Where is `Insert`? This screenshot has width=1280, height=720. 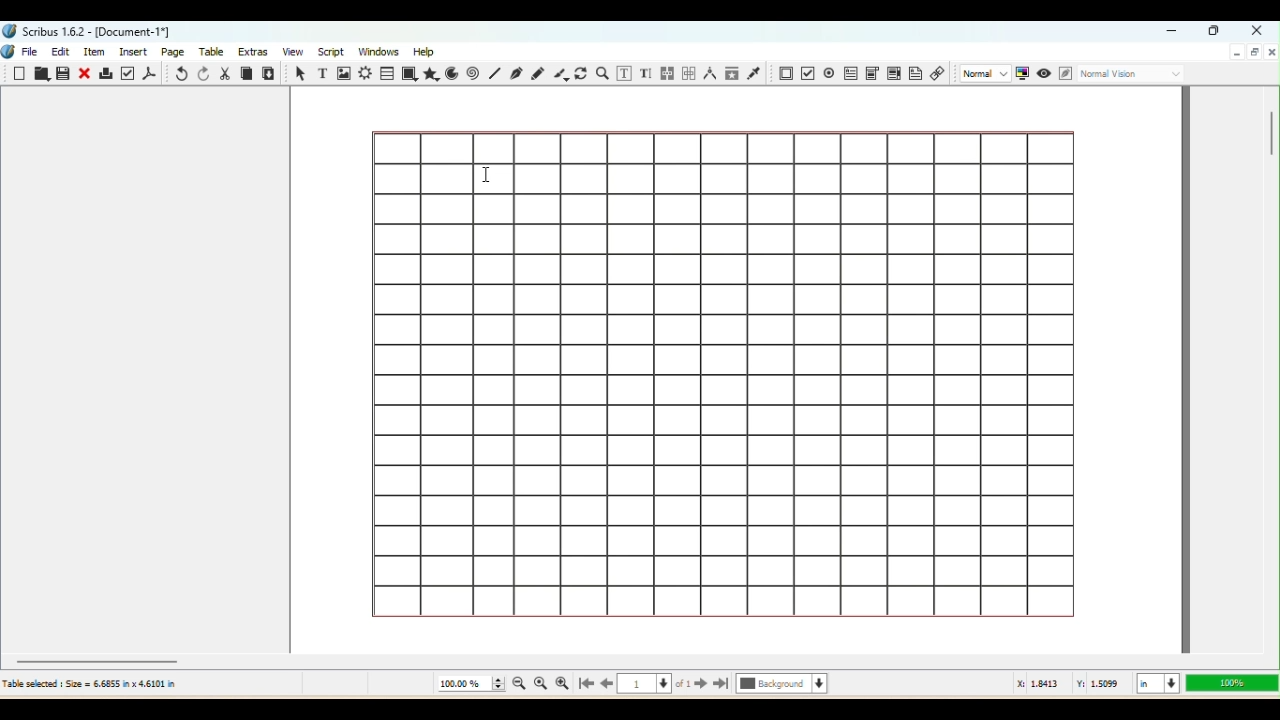
Insert is located at coordinates (136, 51).